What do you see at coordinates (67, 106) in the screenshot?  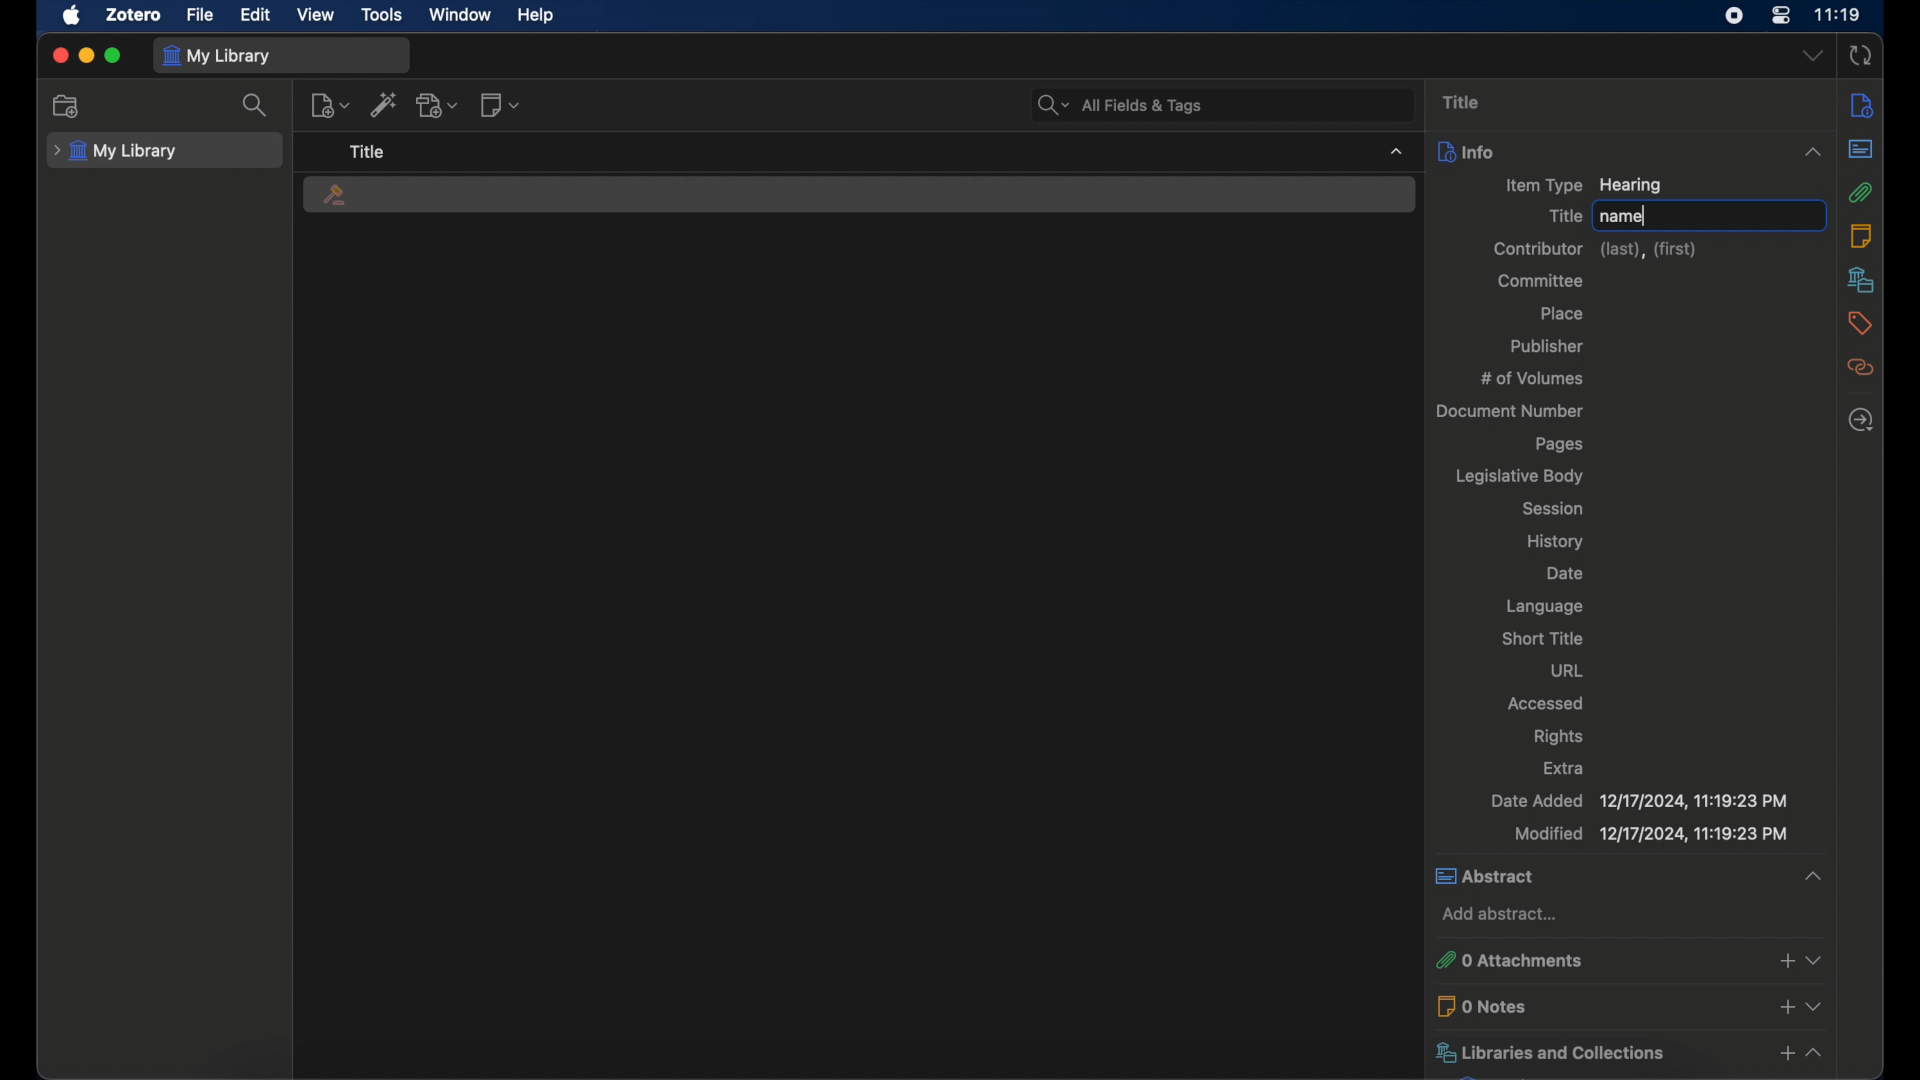 I see `add collection` at bounding box center [67, 106].